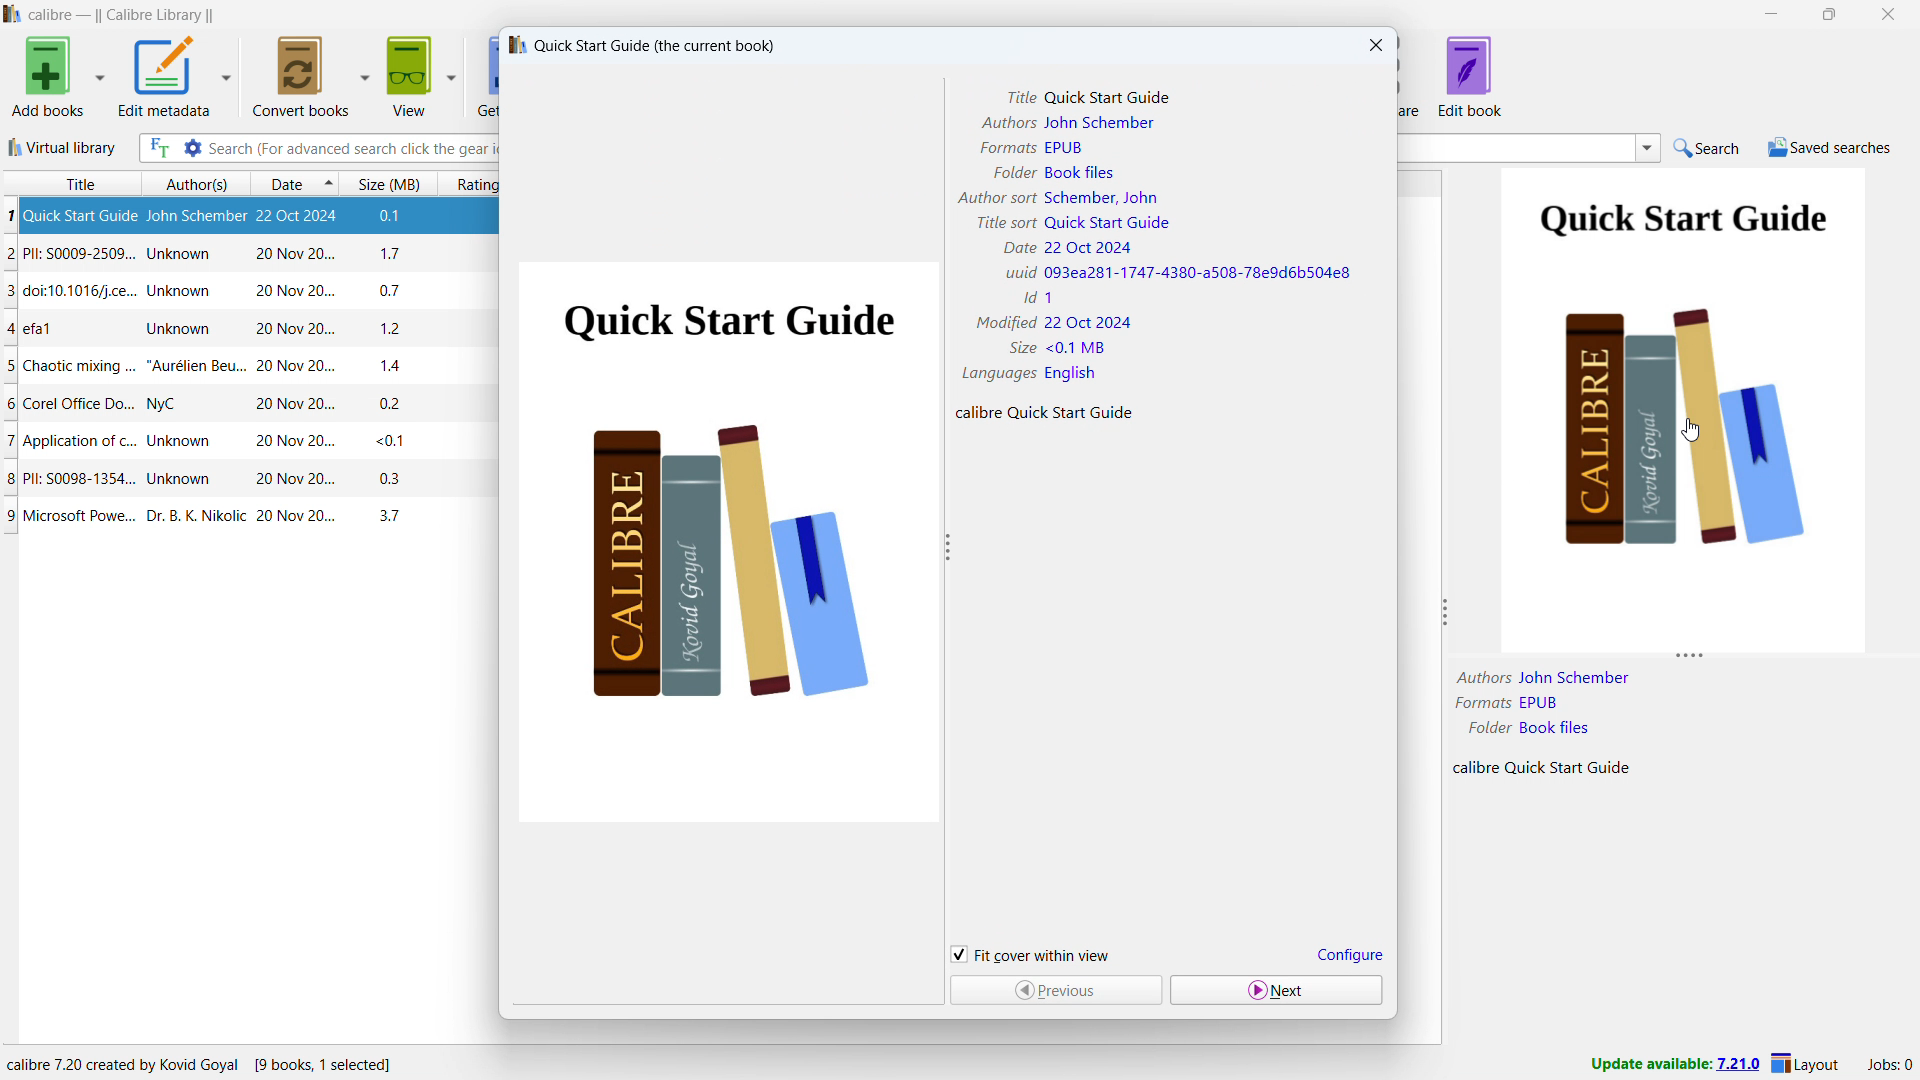 Image resolution: width=1920 pixels, height=1080 pixels. What do you see at coordinates (118, 481) in the screenshot?
I see `Pll: S0098-1354... Unknown` at bounding box center [118, 481].